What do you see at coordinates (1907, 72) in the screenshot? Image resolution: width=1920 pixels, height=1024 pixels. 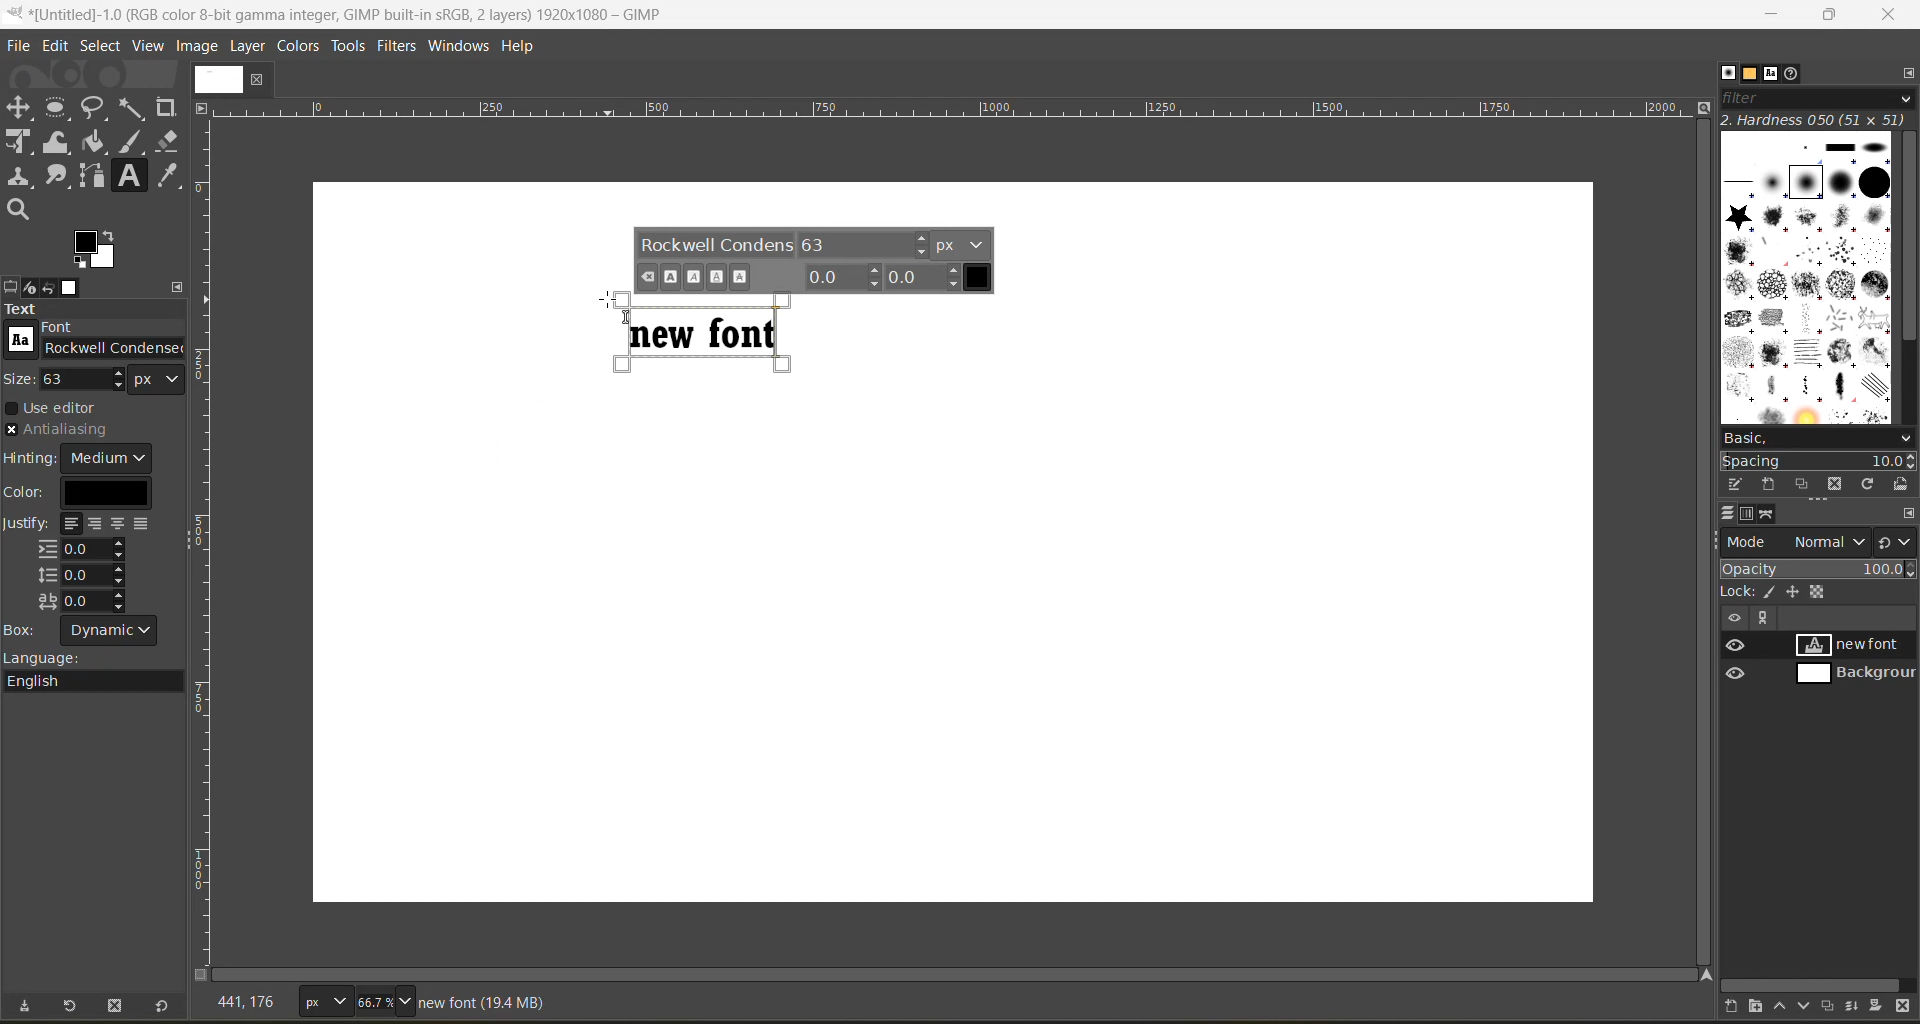 I see `configure` at bounding box center [1907, 72].